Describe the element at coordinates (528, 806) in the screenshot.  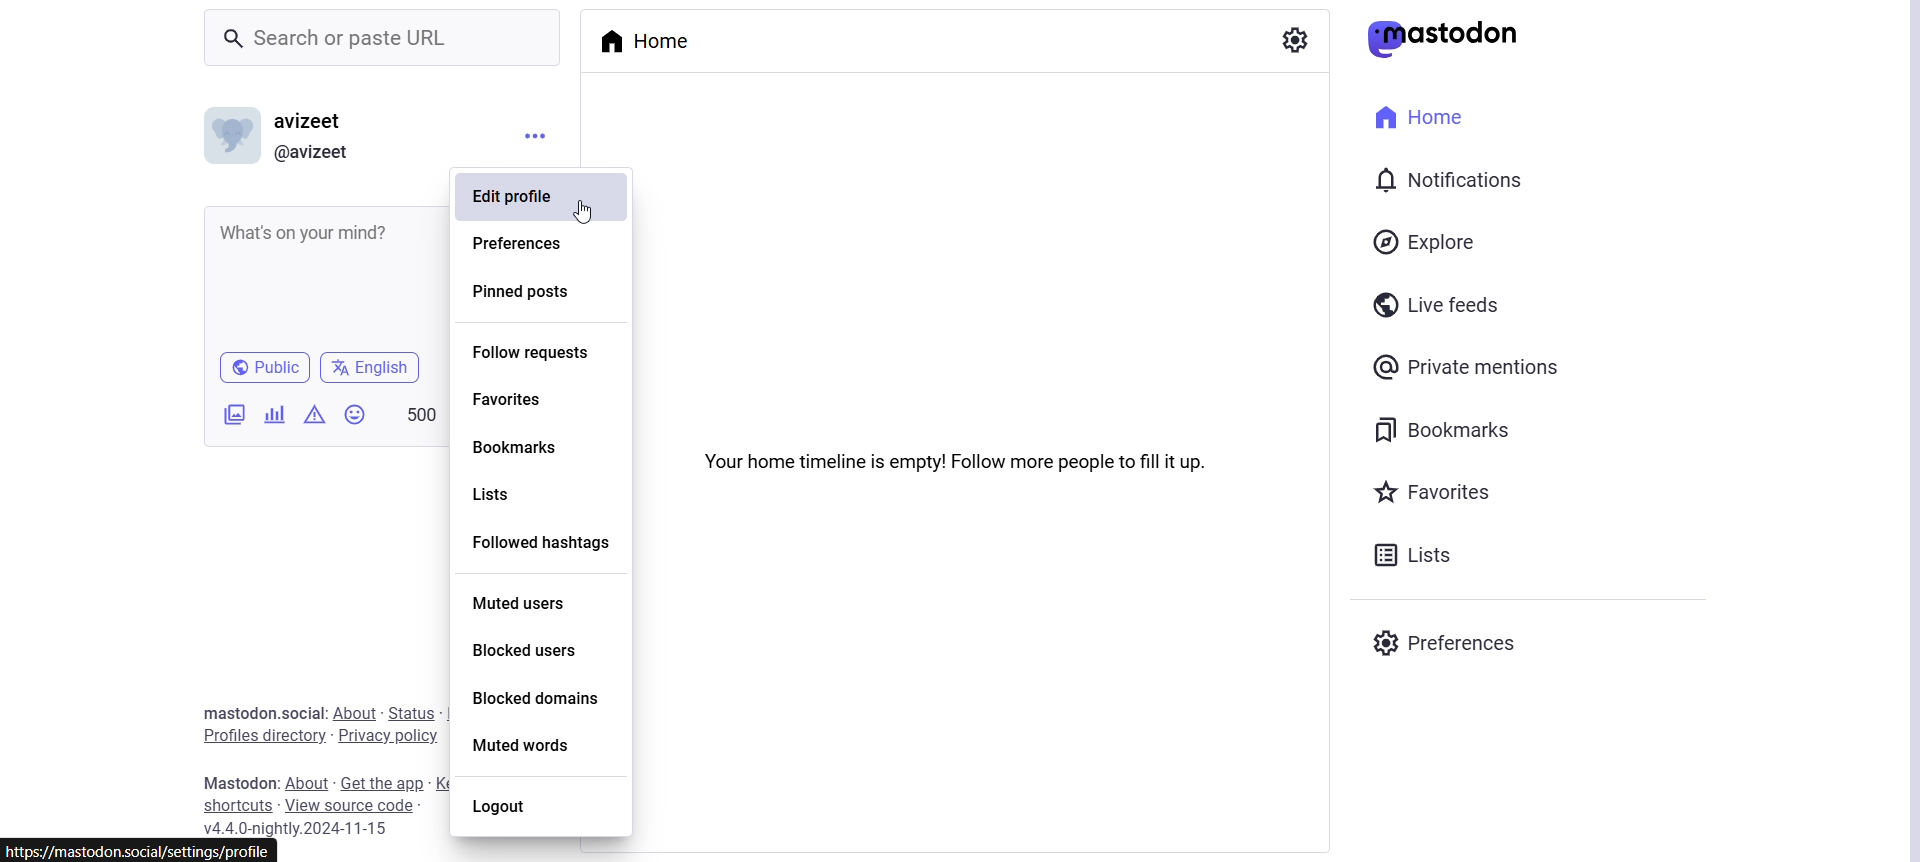
I see `Logout` at that location.